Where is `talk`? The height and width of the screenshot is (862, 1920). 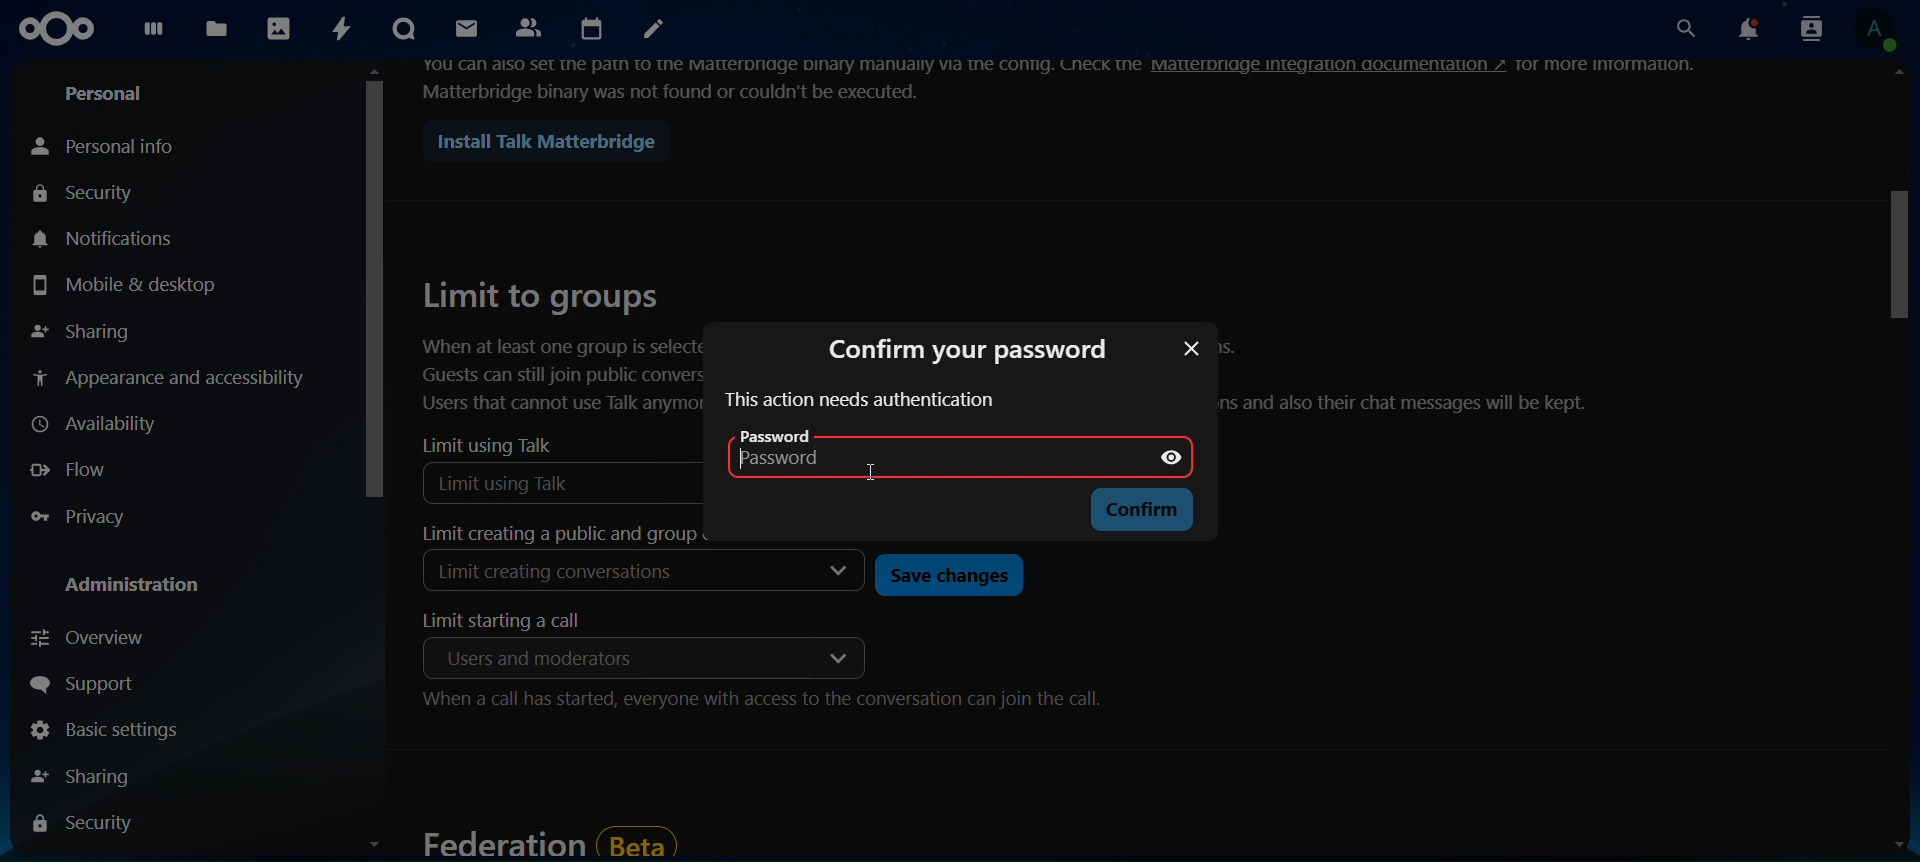 talk is located at coordinates (401, 30).